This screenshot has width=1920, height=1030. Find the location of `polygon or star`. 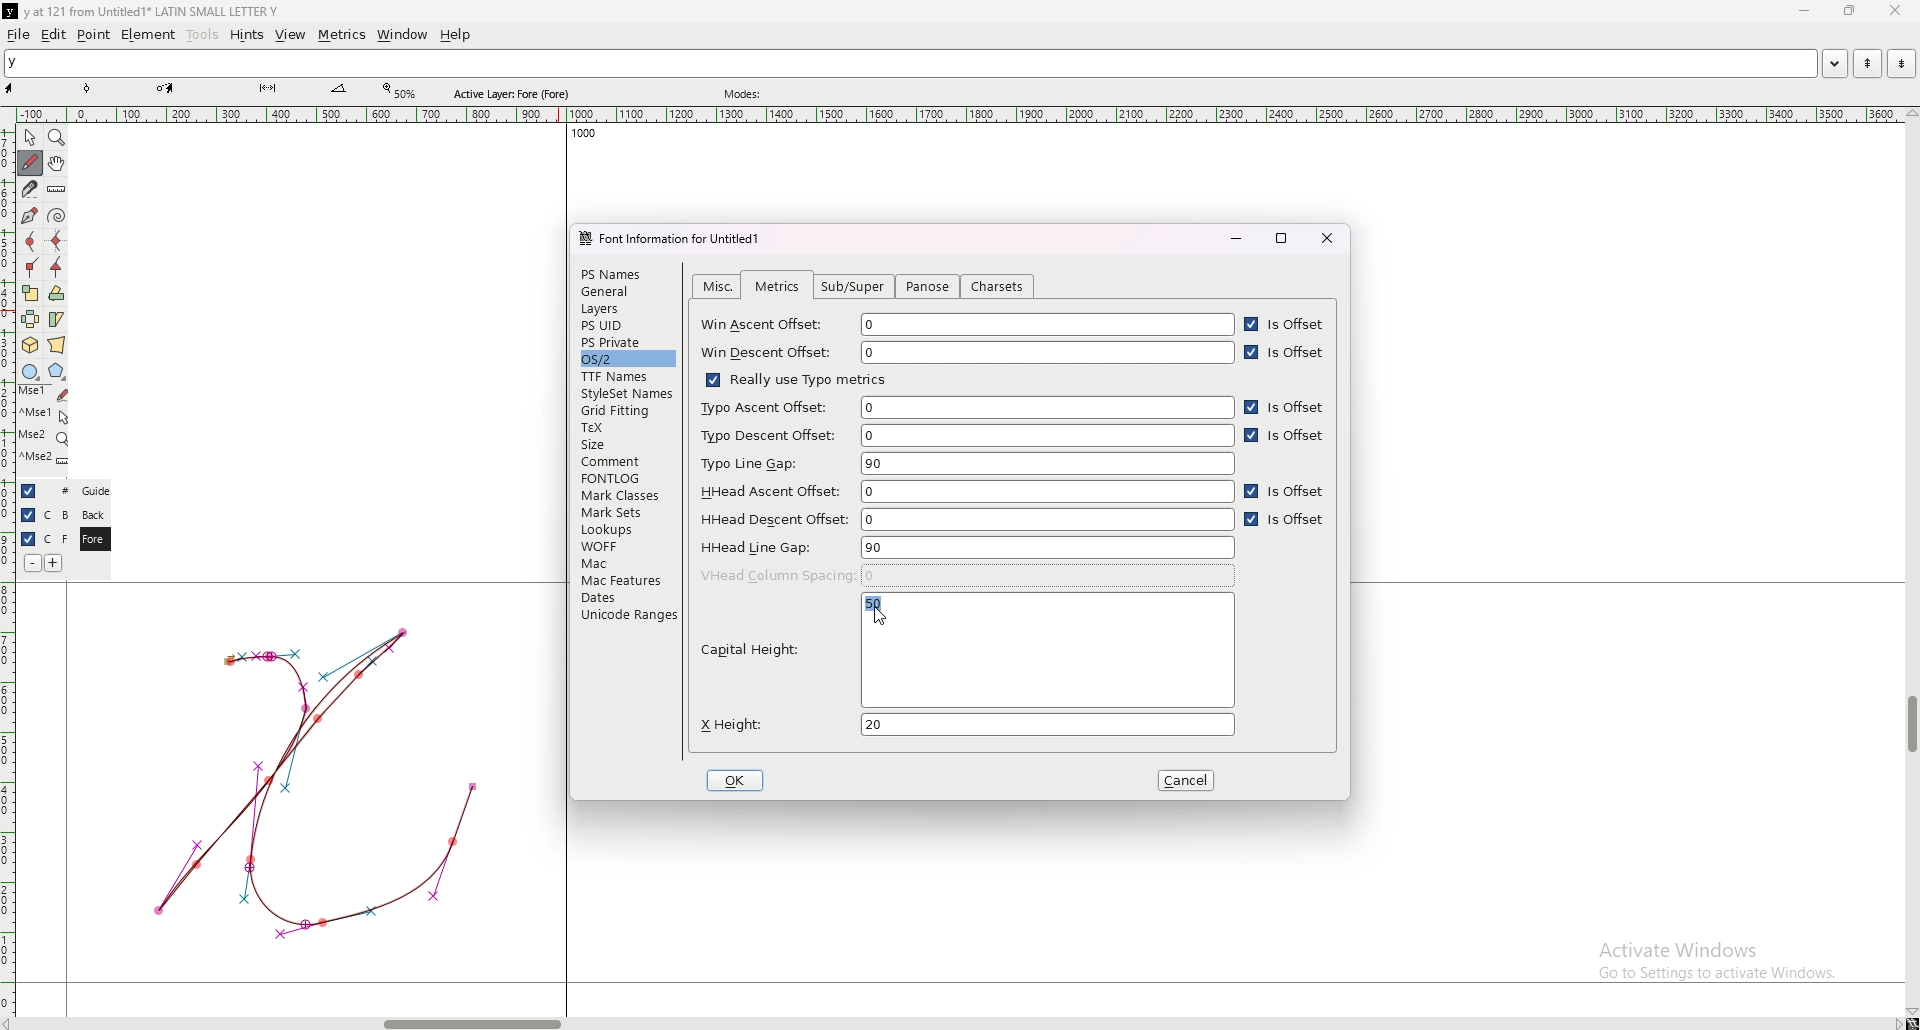

polygon or star is located at coordinates (57, 372).